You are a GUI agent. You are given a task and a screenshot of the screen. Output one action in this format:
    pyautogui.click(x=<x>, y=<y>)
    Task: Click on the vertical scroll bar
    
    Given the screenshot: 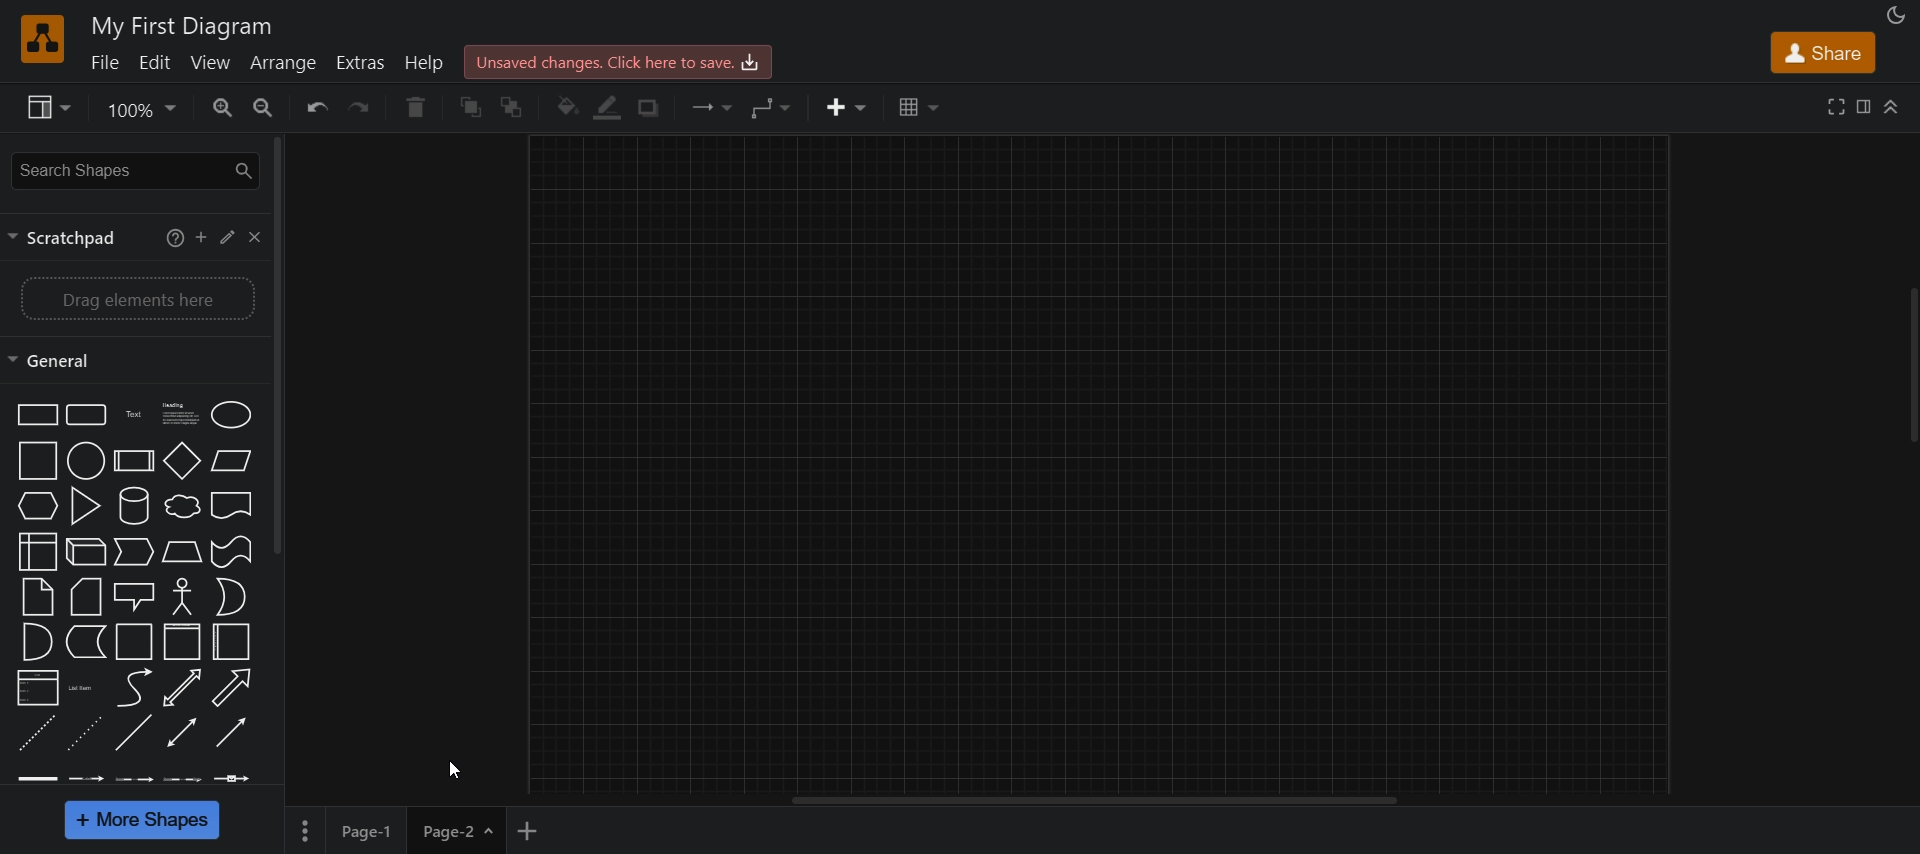 What is the action you would take?
    pyautogui.click(x=281, y=349)
    